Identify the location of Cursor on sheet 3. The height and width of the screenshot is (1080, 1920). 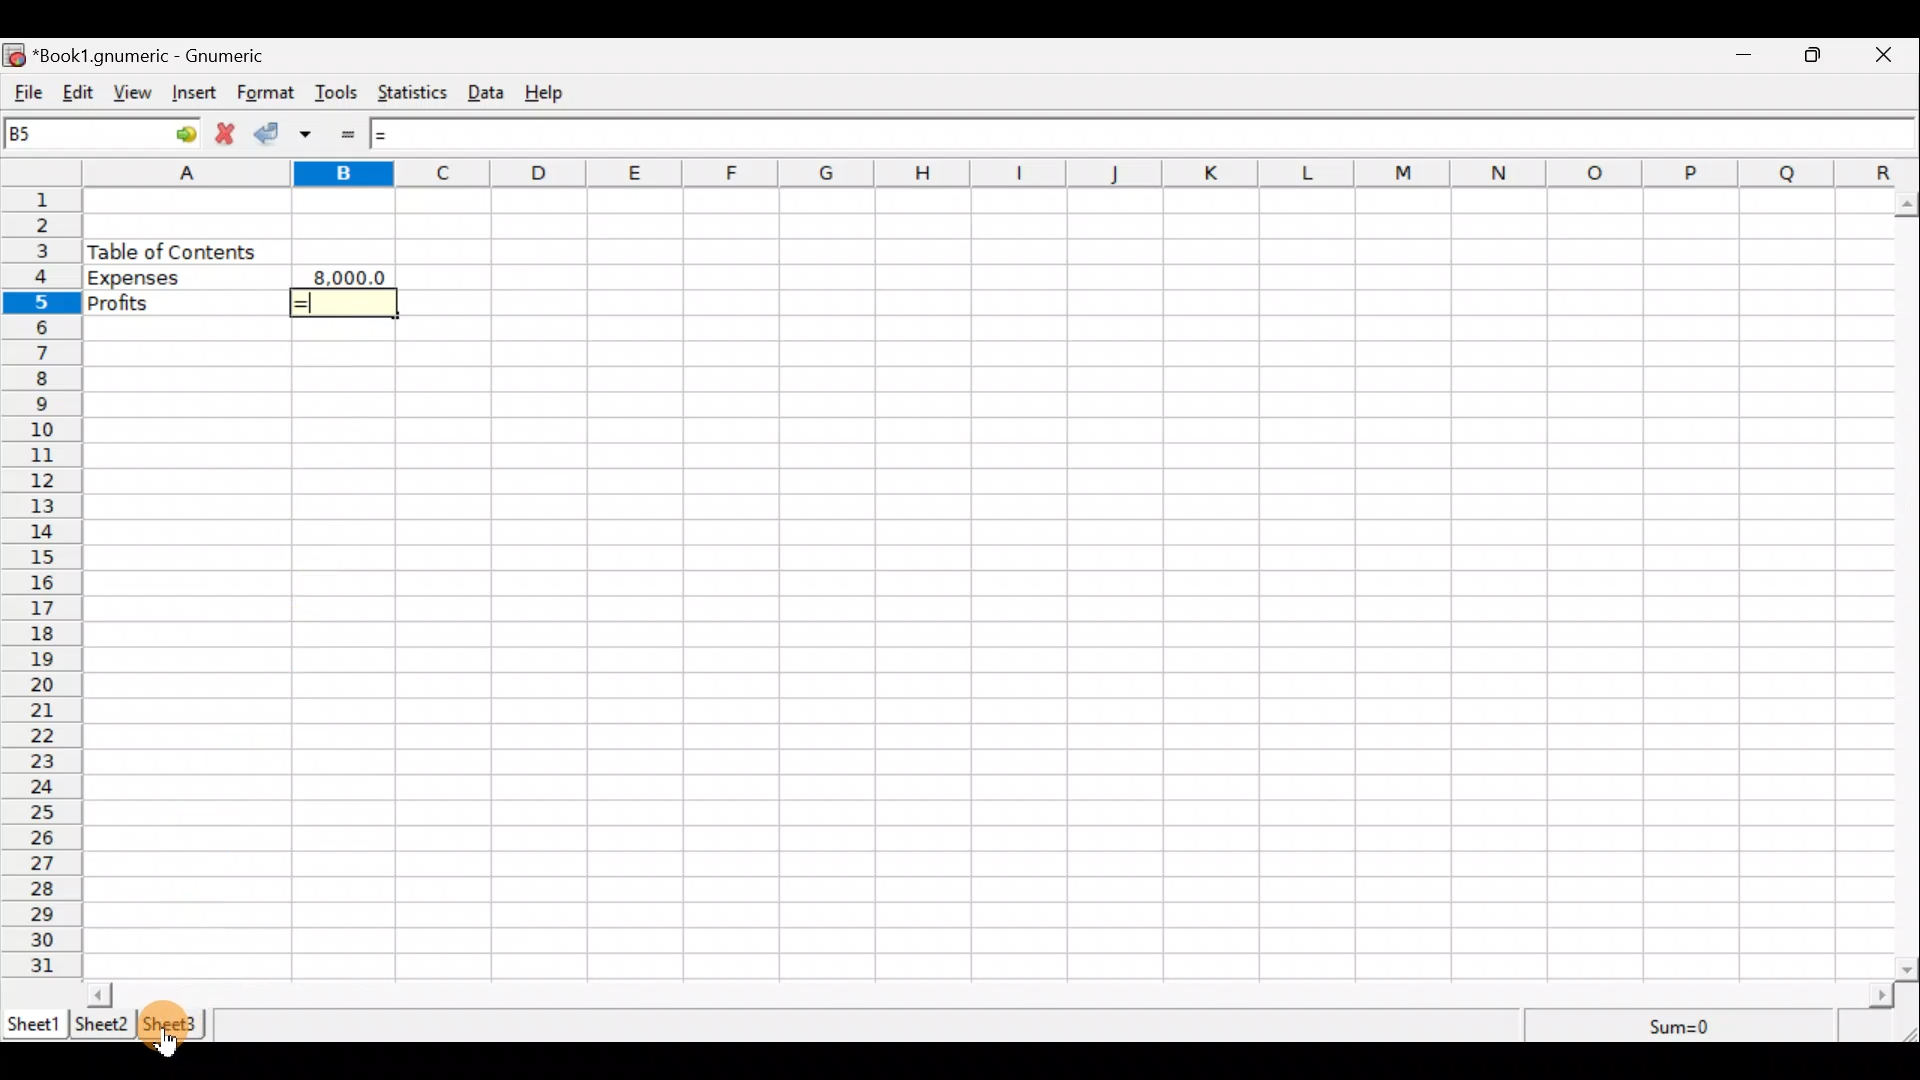
(172, 1048).